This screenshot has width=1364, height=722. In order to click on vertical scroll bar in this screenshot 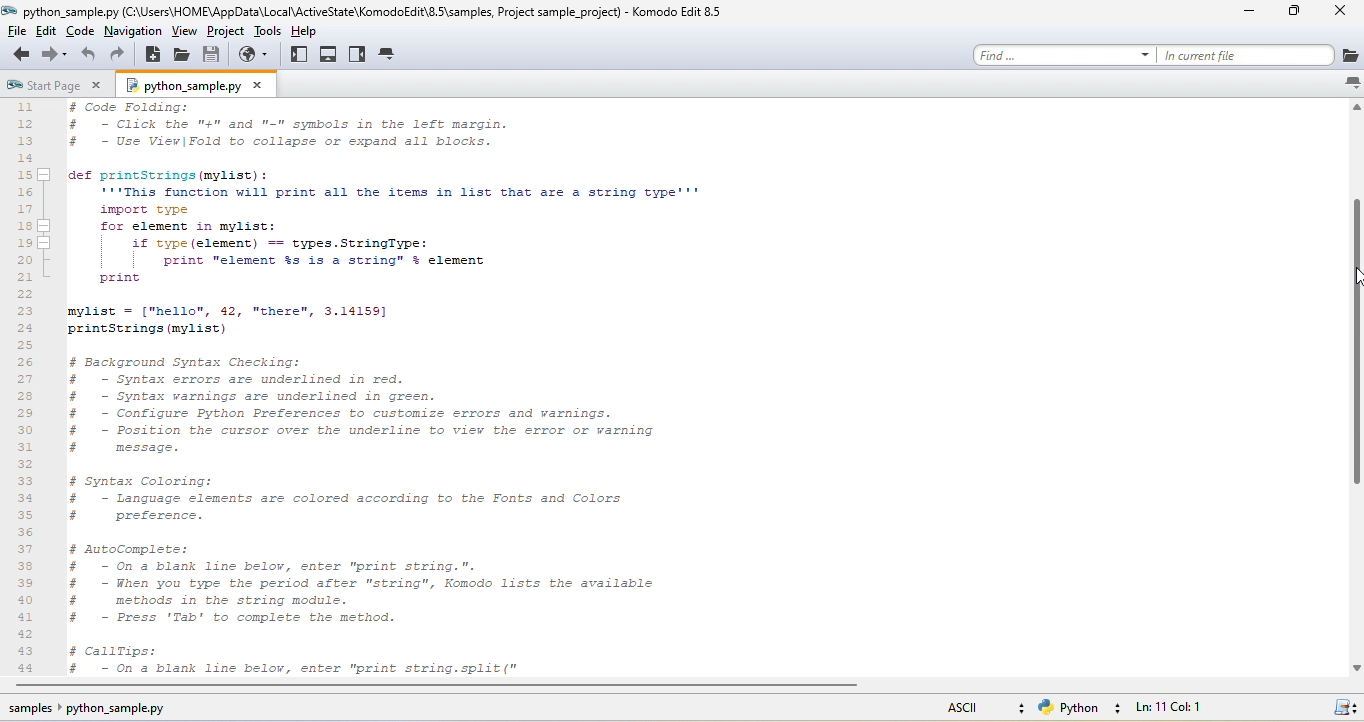, I will do `click(1350, 342)`.